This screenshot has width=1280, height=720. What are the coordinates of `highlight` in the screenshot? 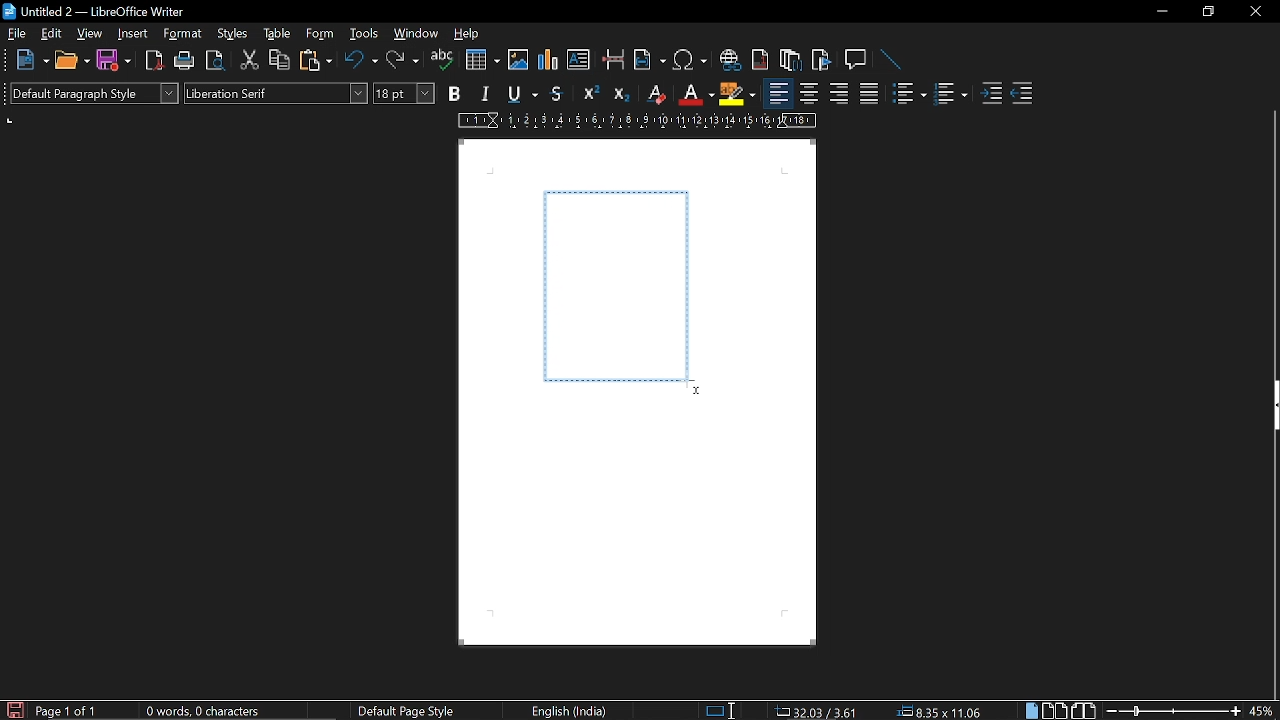 It's located at (737, 93).